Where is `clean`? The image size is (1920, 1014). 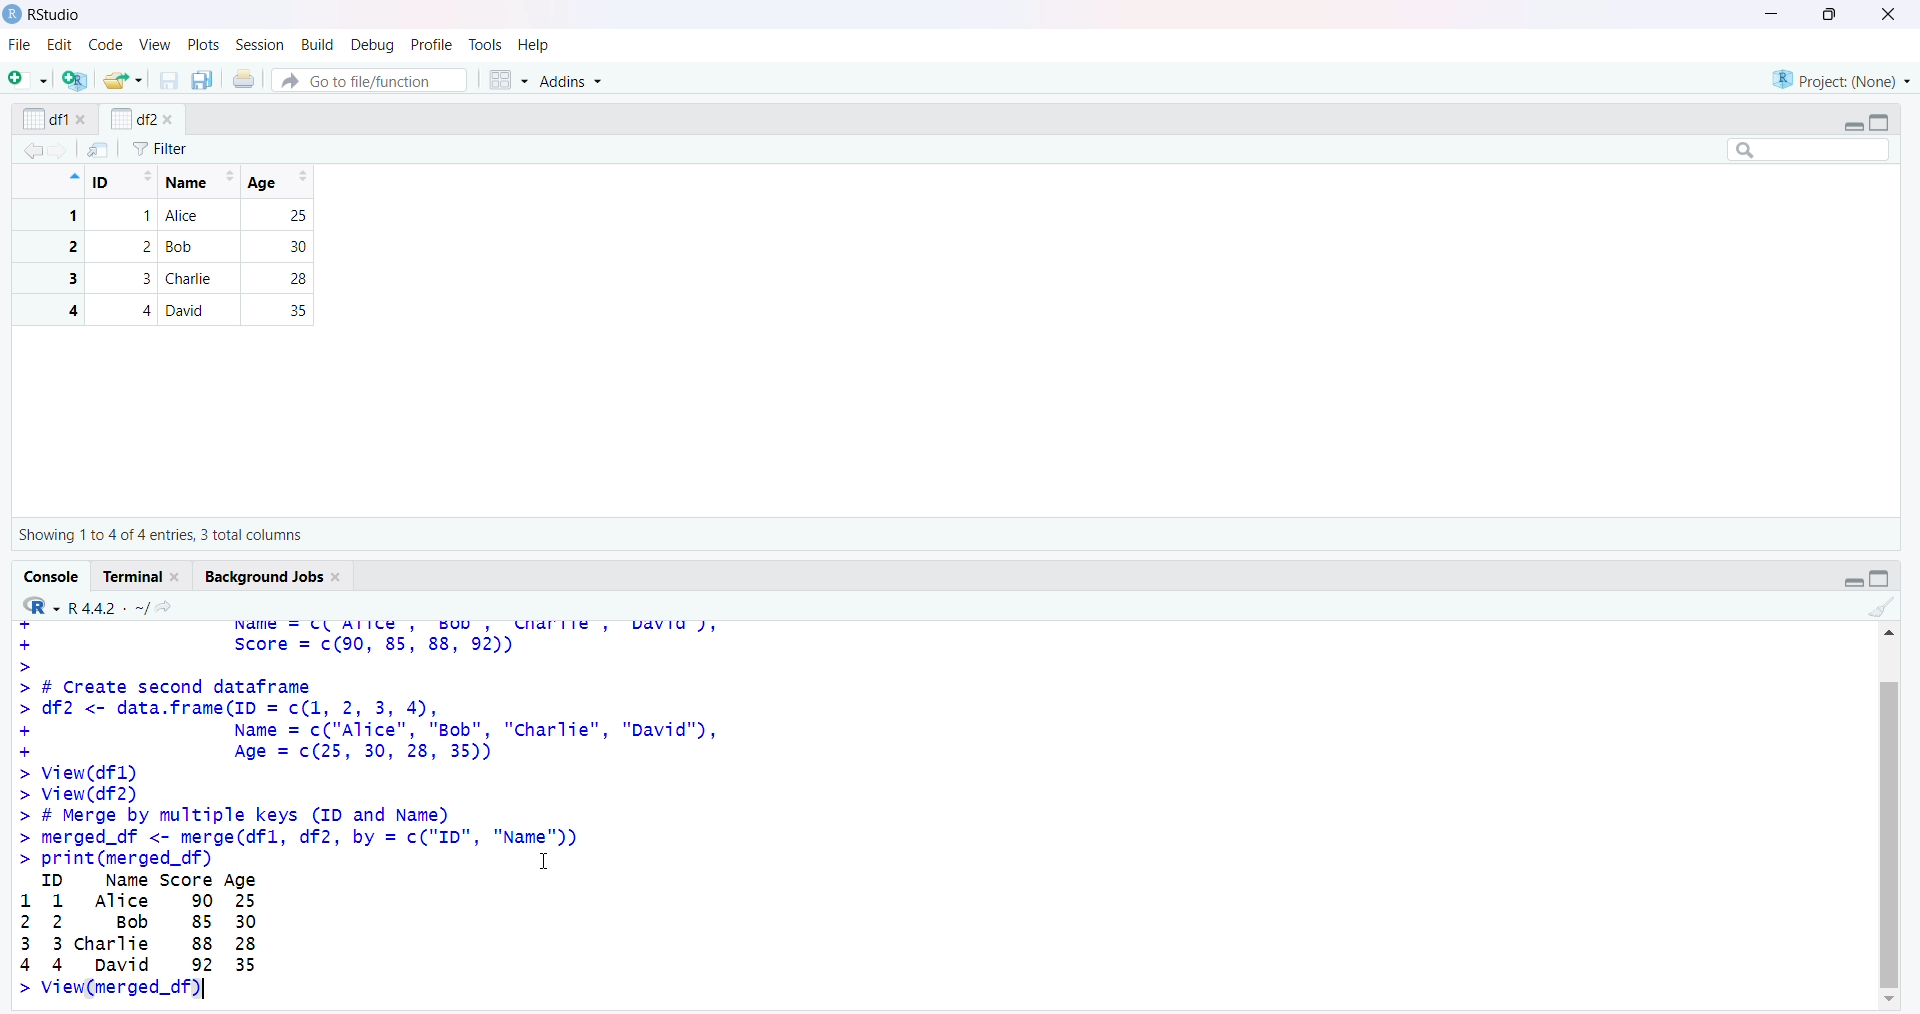 clean is located at coordinates (1883, 608).